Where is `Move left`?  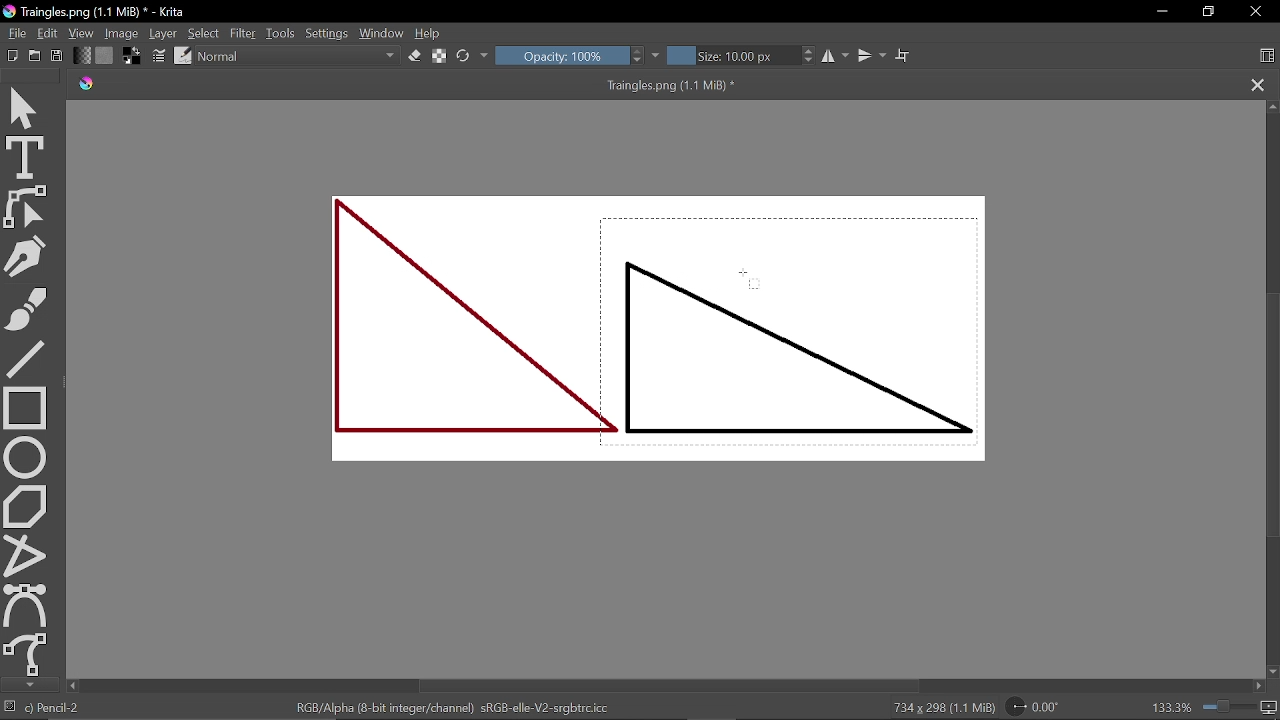 Move left is located at coordinates (72, 686).